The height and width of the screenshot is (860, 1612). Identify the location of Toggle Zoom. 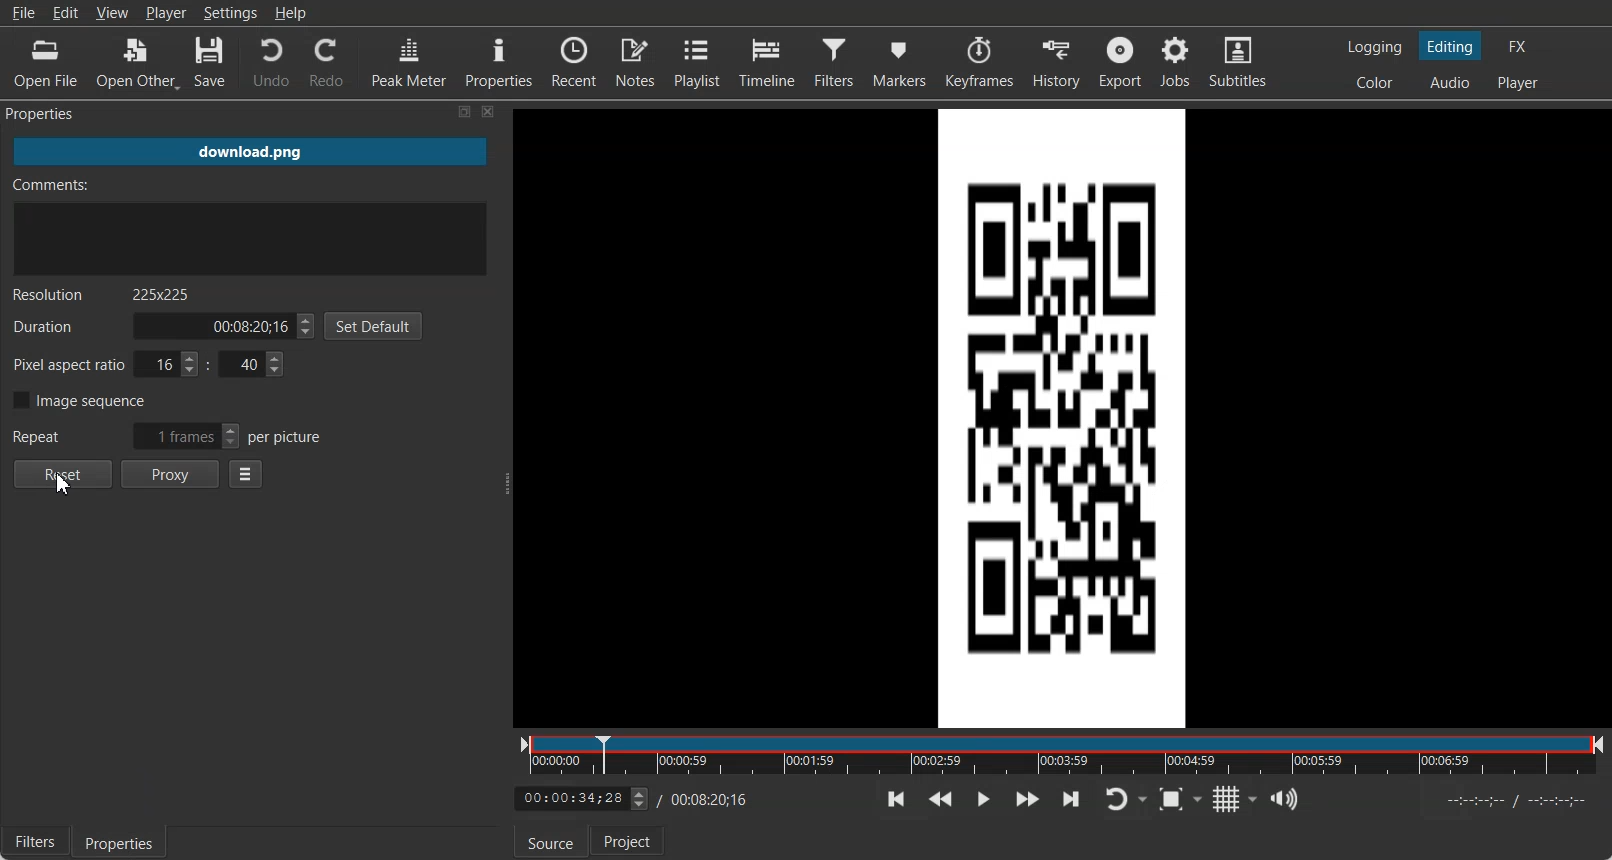
(1181, 799).